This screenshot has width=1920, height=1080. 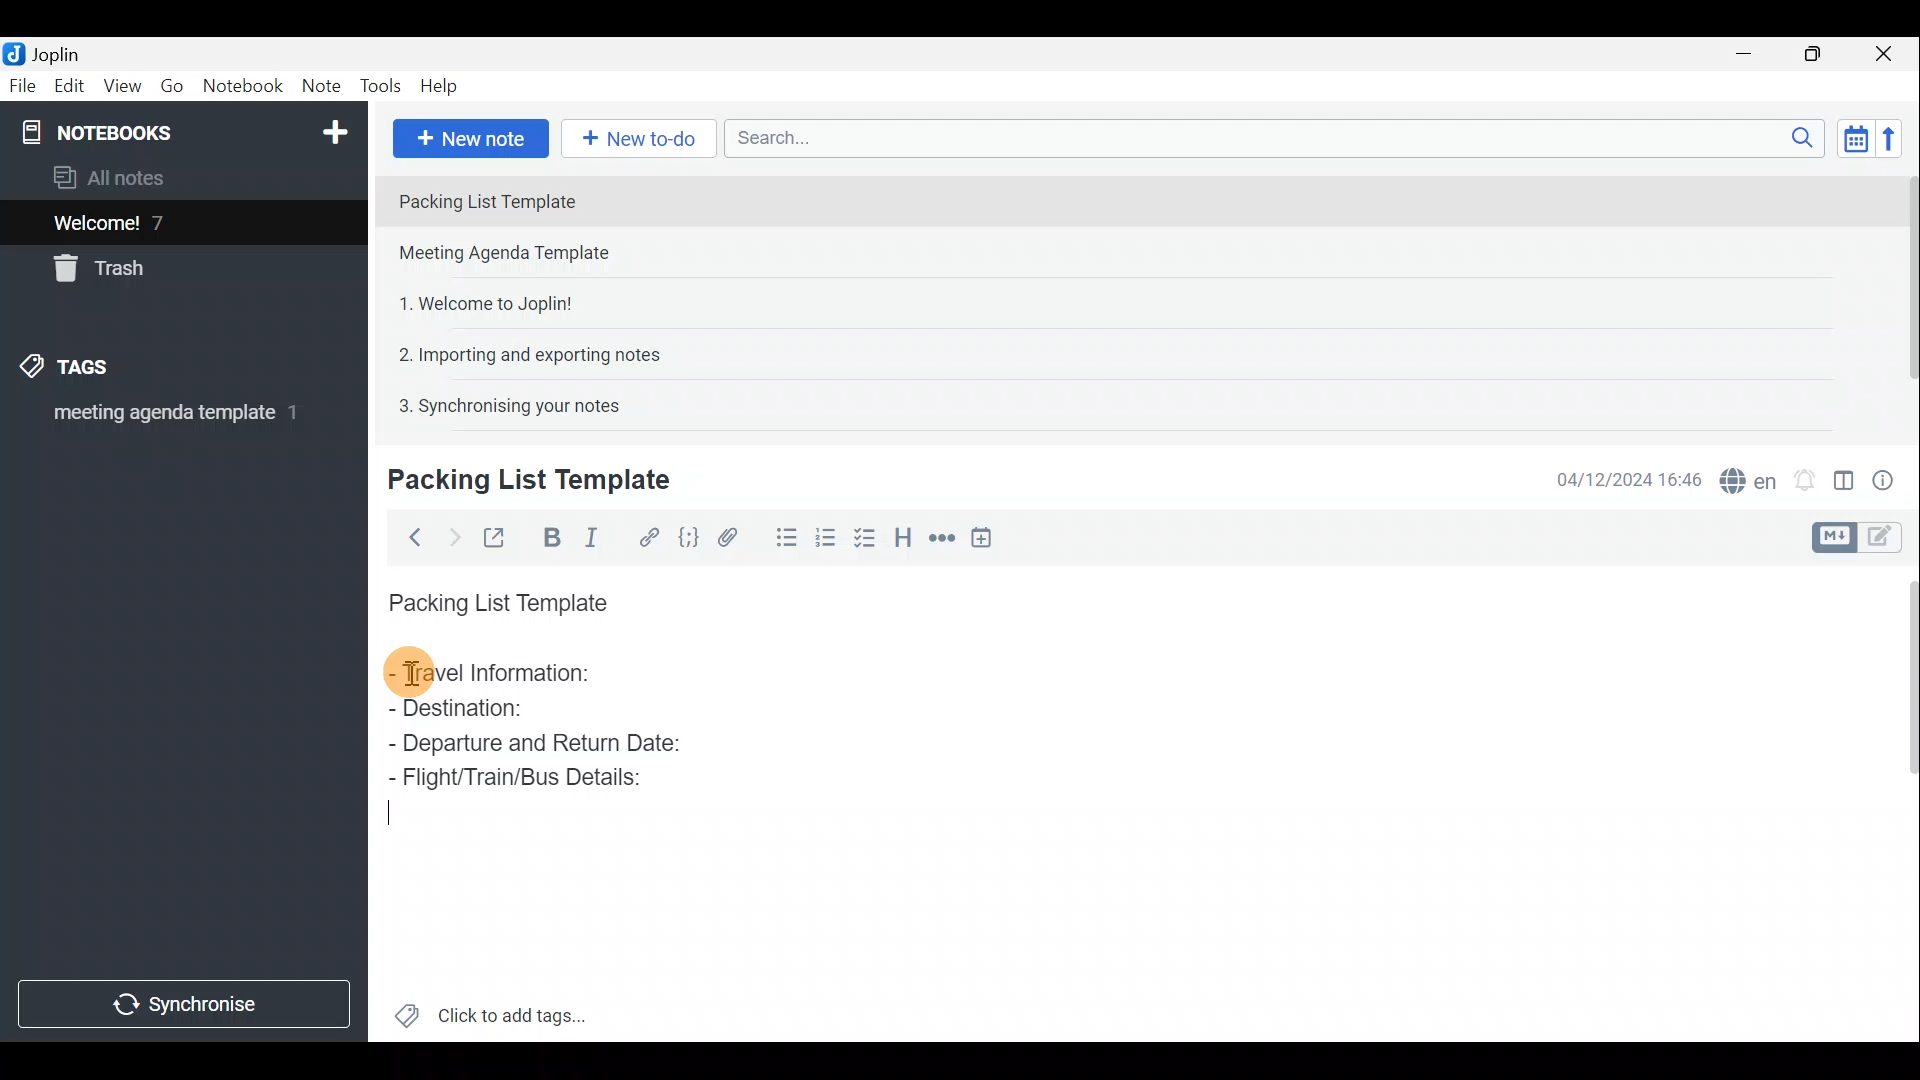 I want to click on Note 5, so click(x=501, y=403).